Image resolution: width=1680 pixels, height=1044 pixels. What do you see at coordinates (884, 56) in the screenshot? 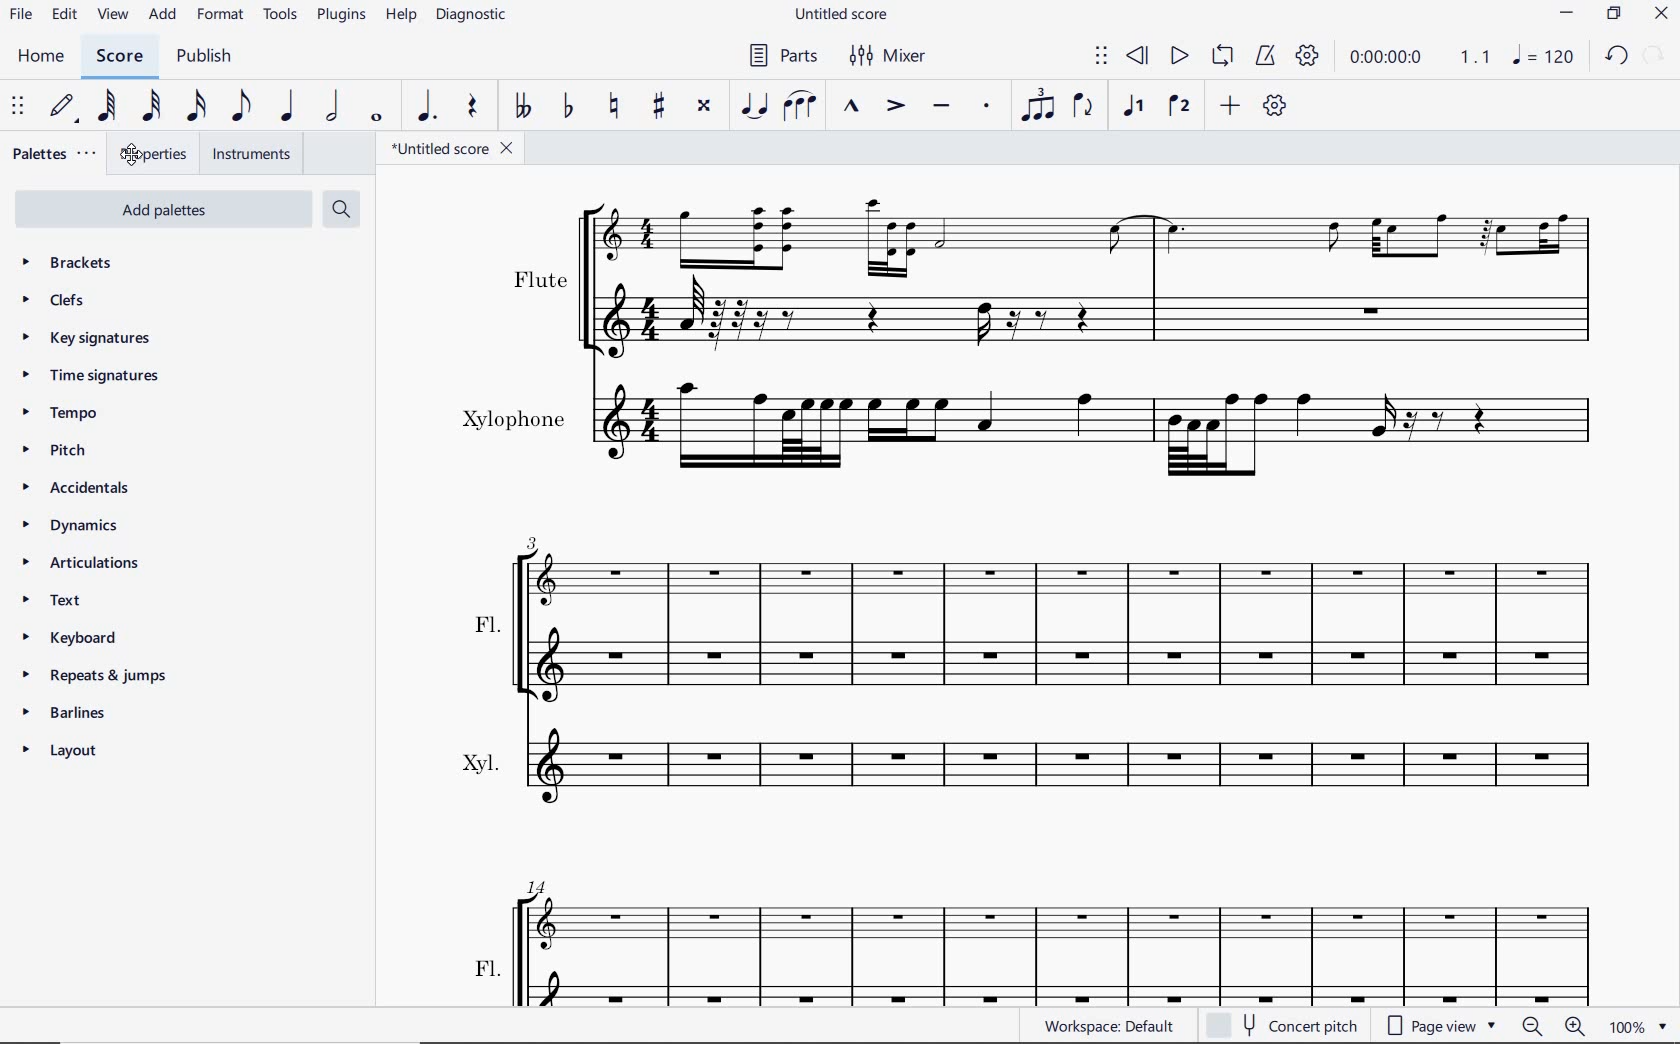
I see `MIXER` at bounding box center [884, 56].